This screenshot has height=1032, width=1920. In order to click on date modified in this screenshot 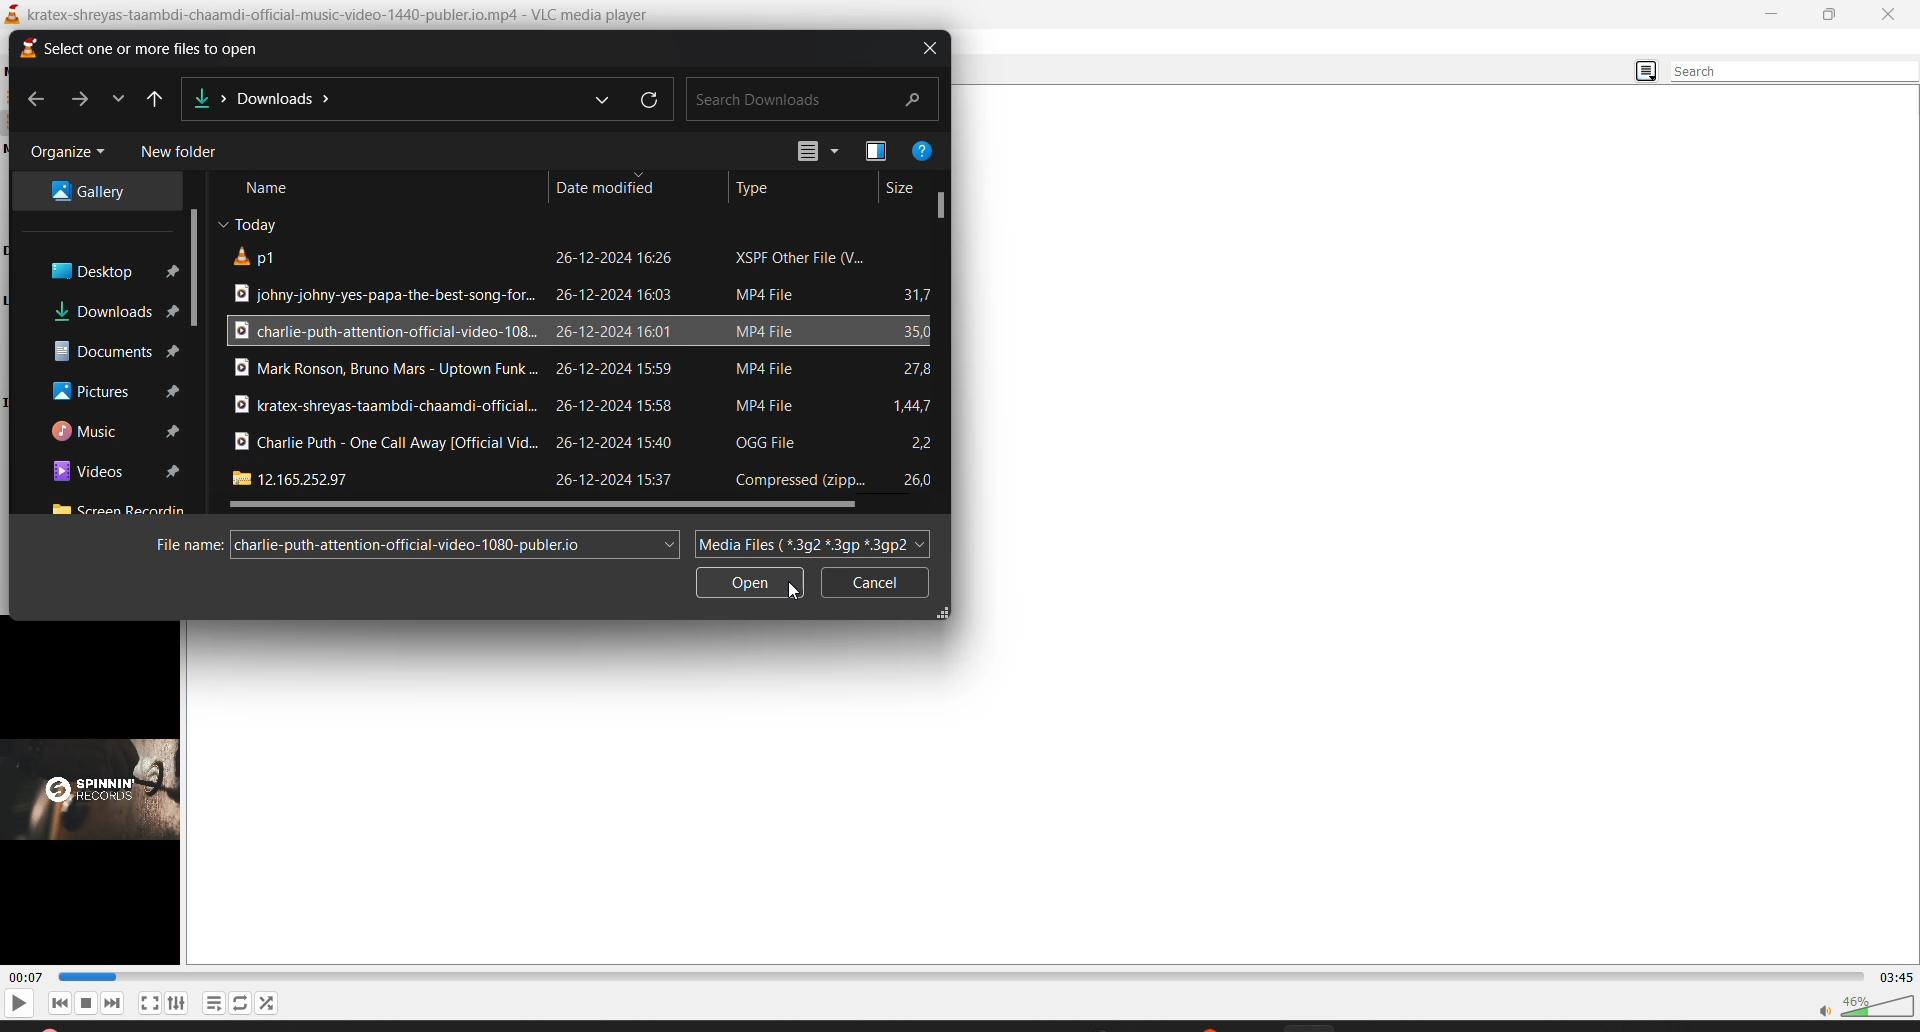, I will do `click(623, 408)`.